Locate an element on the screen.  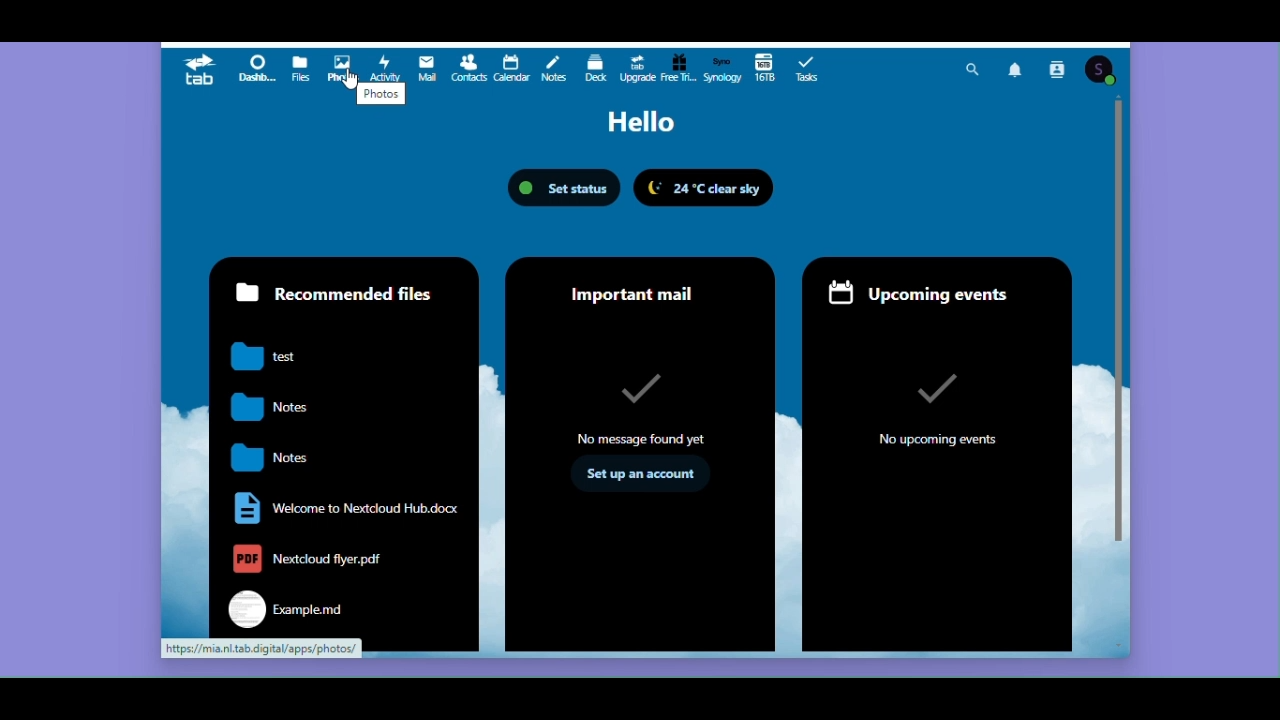
Status is located at coordinates (562, 188).